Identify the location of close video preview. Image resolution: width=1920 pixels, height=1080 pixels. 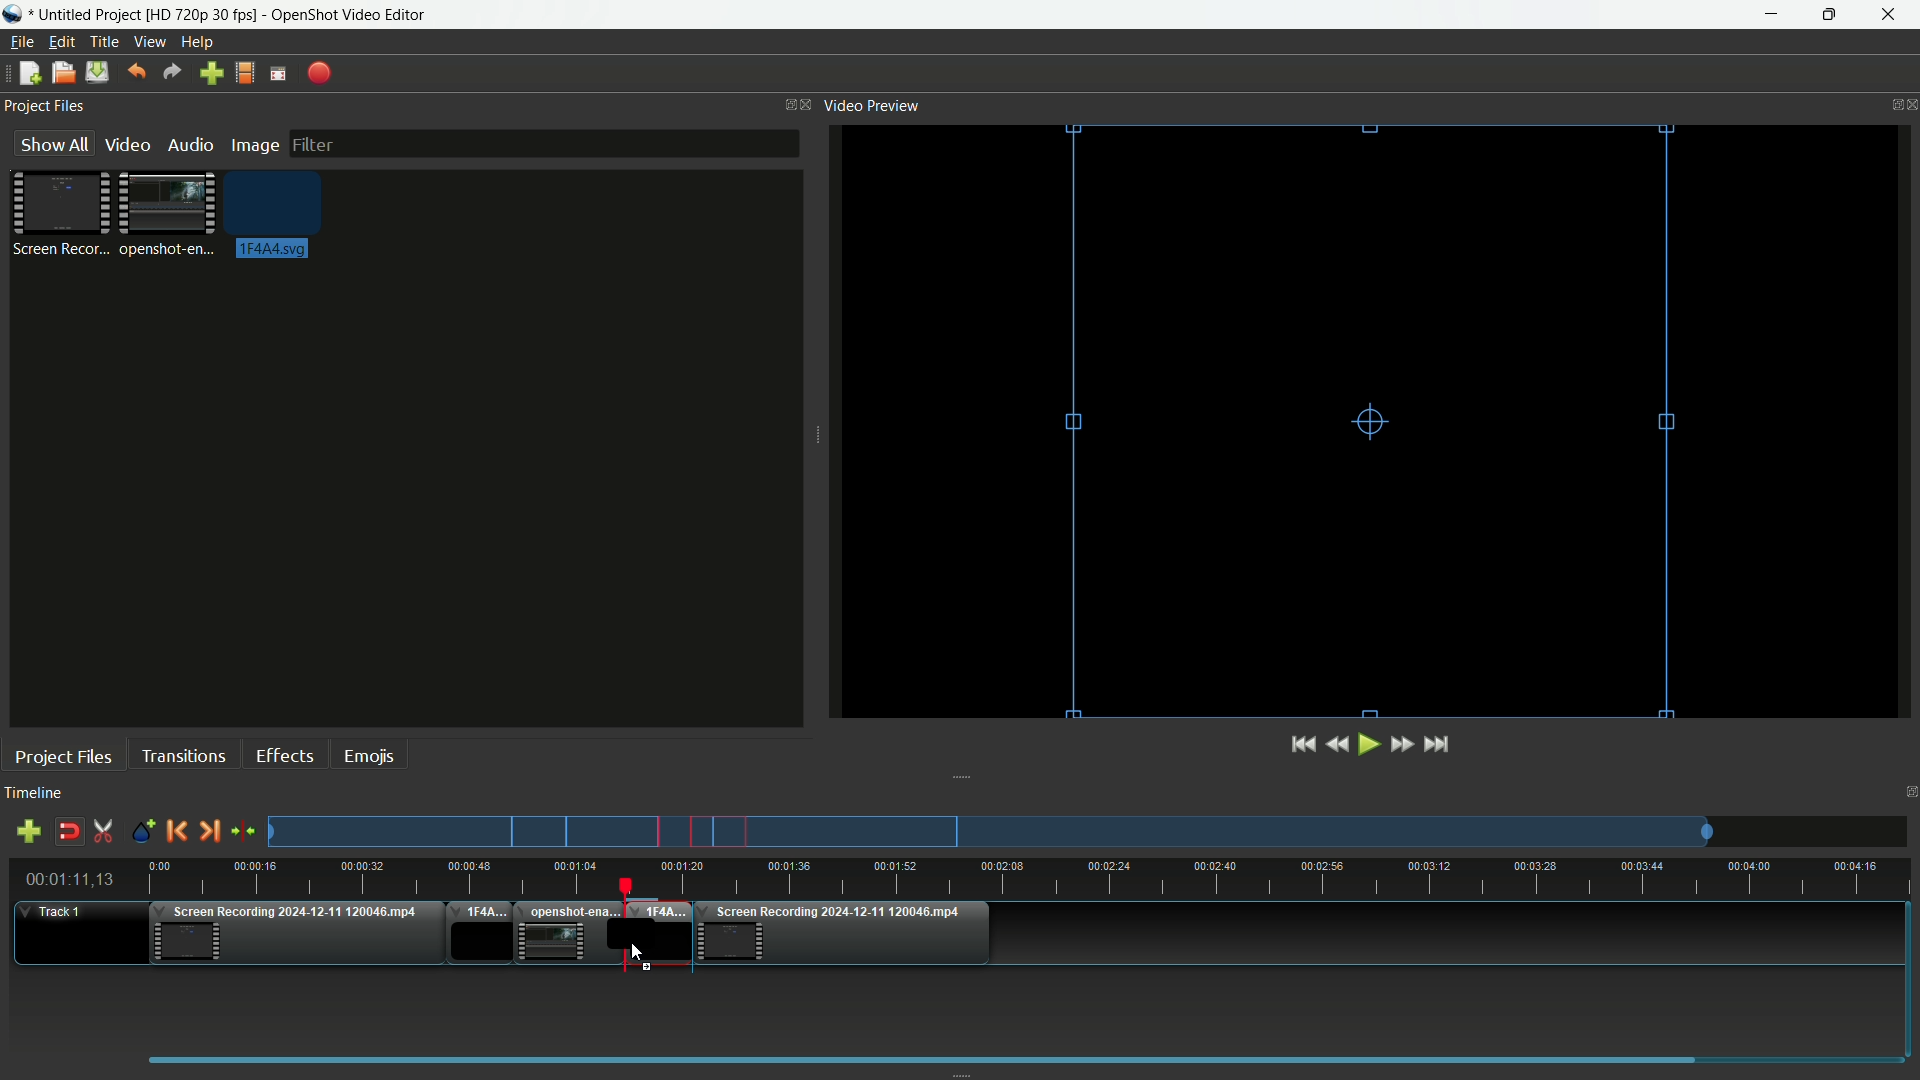
(1908, 103).